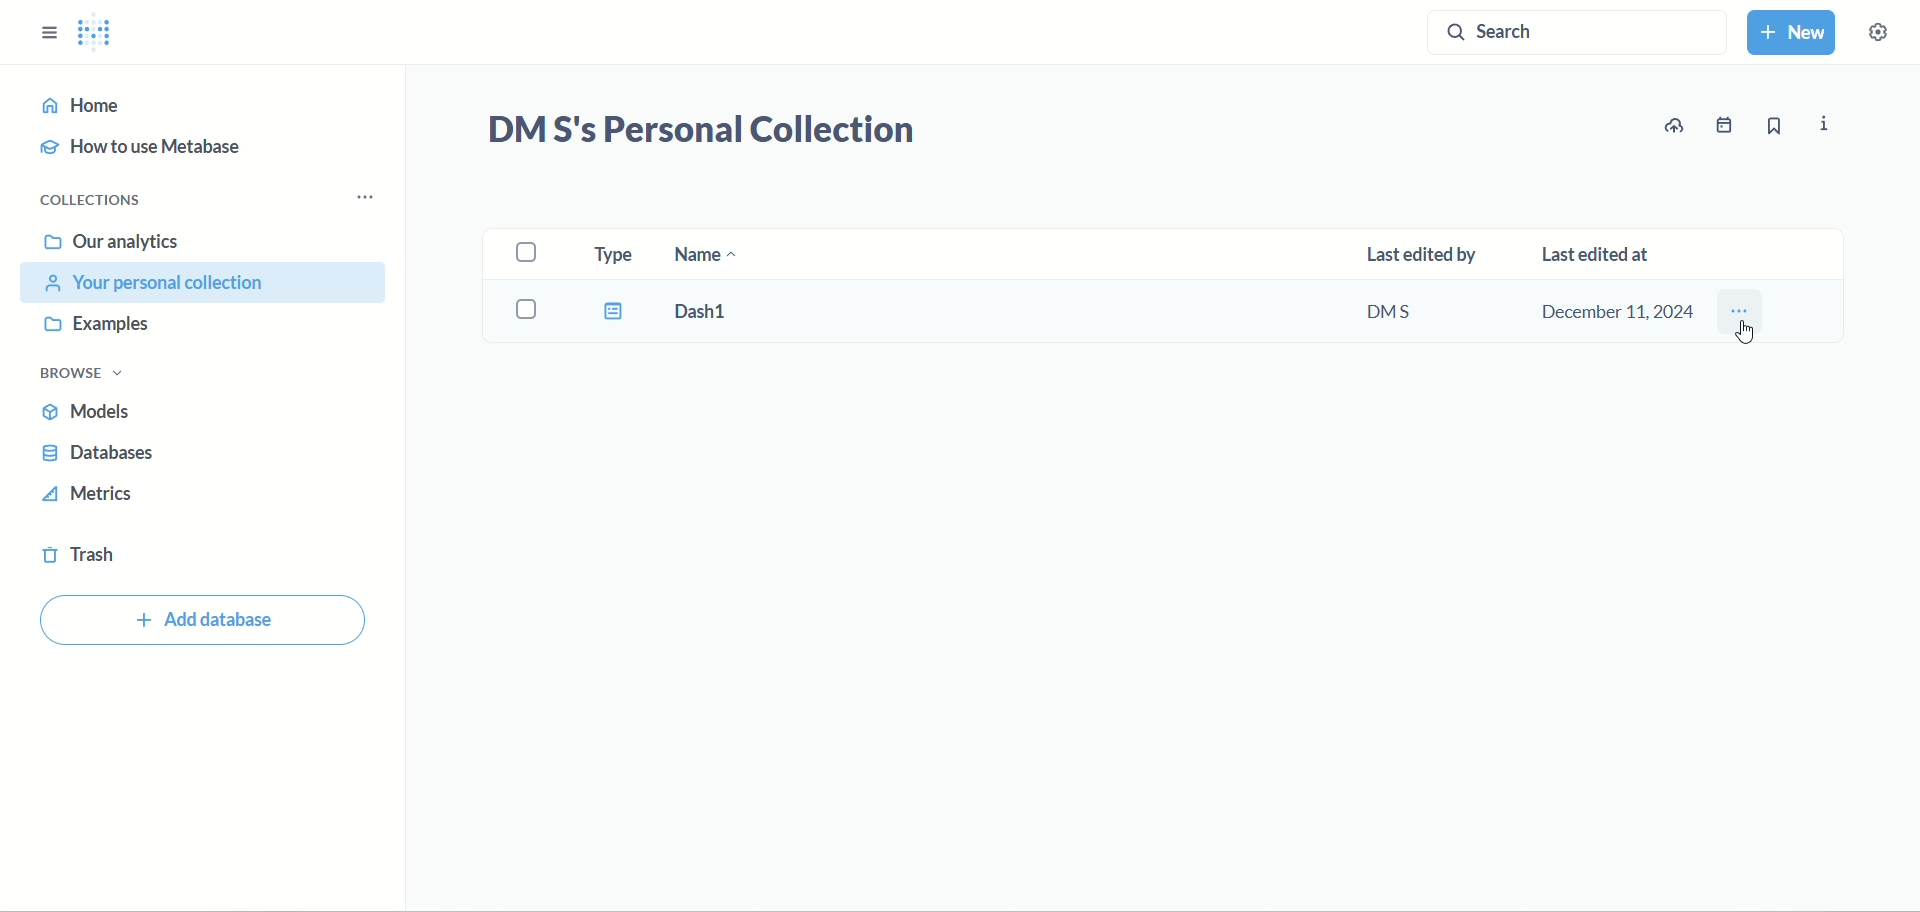 Image resolution: width=1920 pixels, height=912 pixels. I want to click on type, so click(610, 251).